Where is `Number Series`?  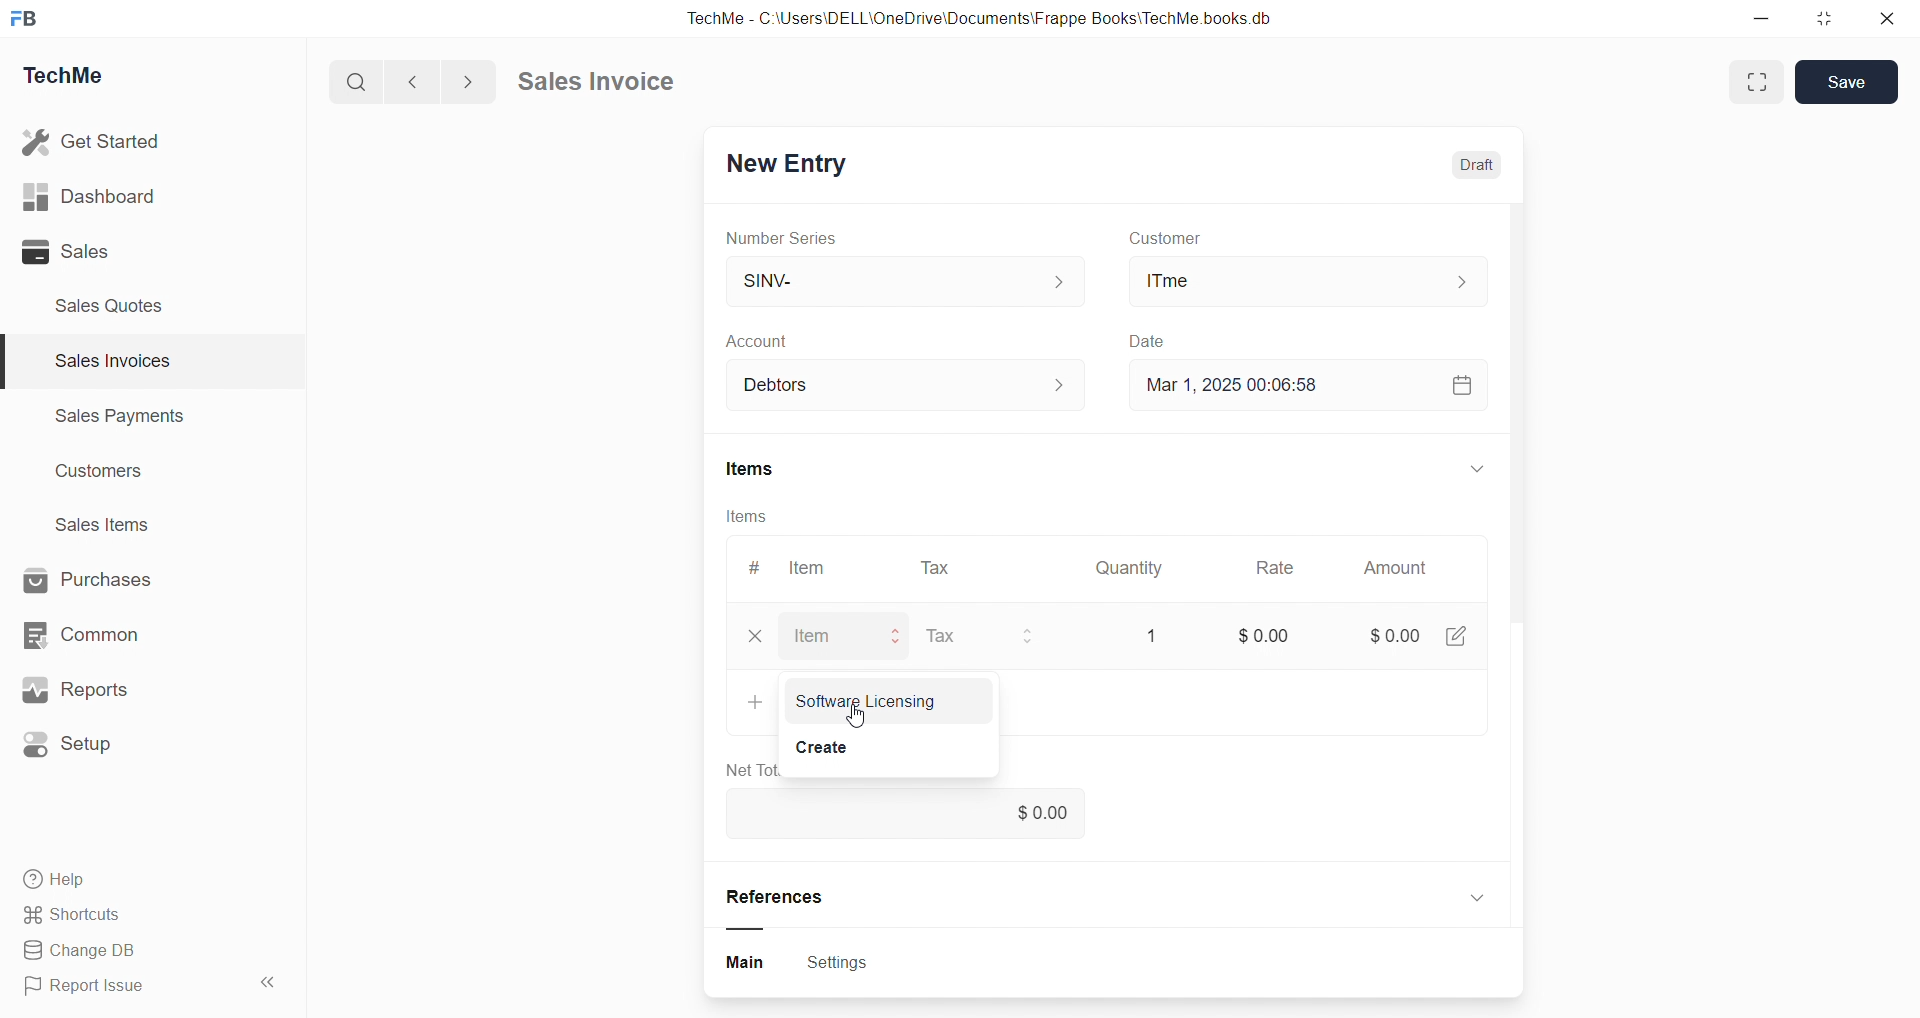
Number Series is located at coordinates (795, 239).